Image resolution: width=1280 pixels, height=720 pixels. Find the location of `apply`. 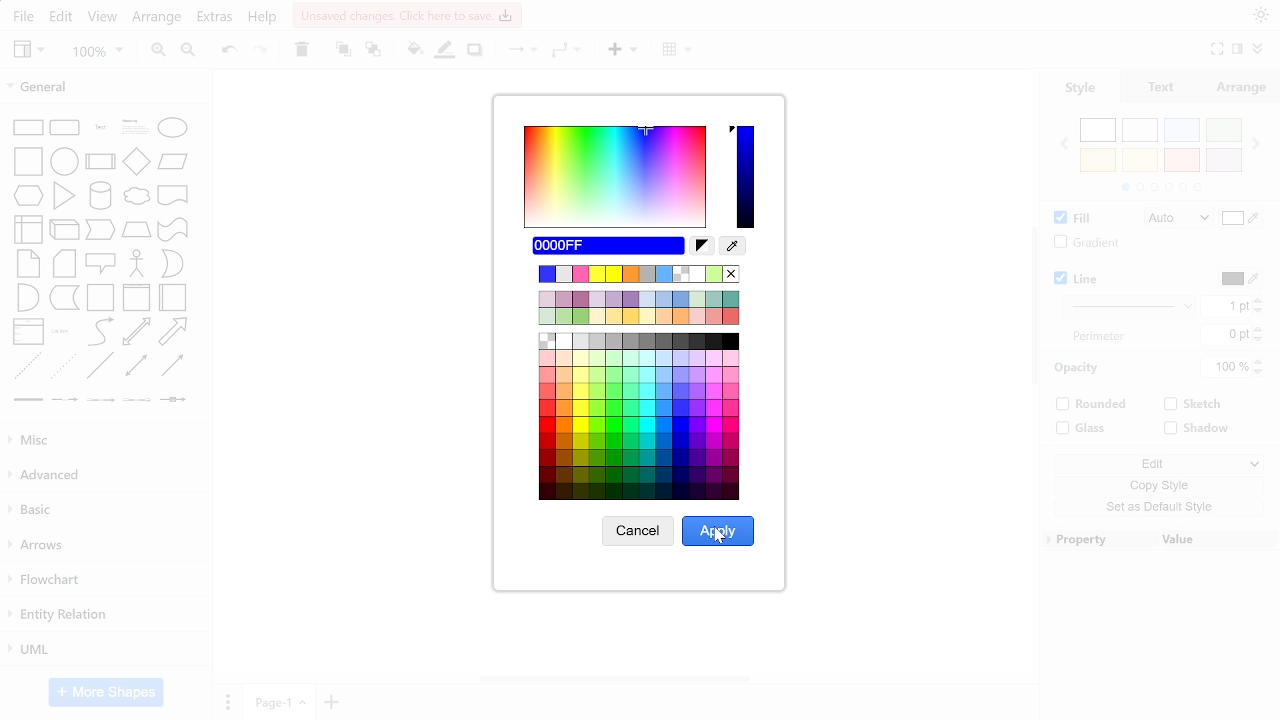

apply is located at coordinates (720, 531).